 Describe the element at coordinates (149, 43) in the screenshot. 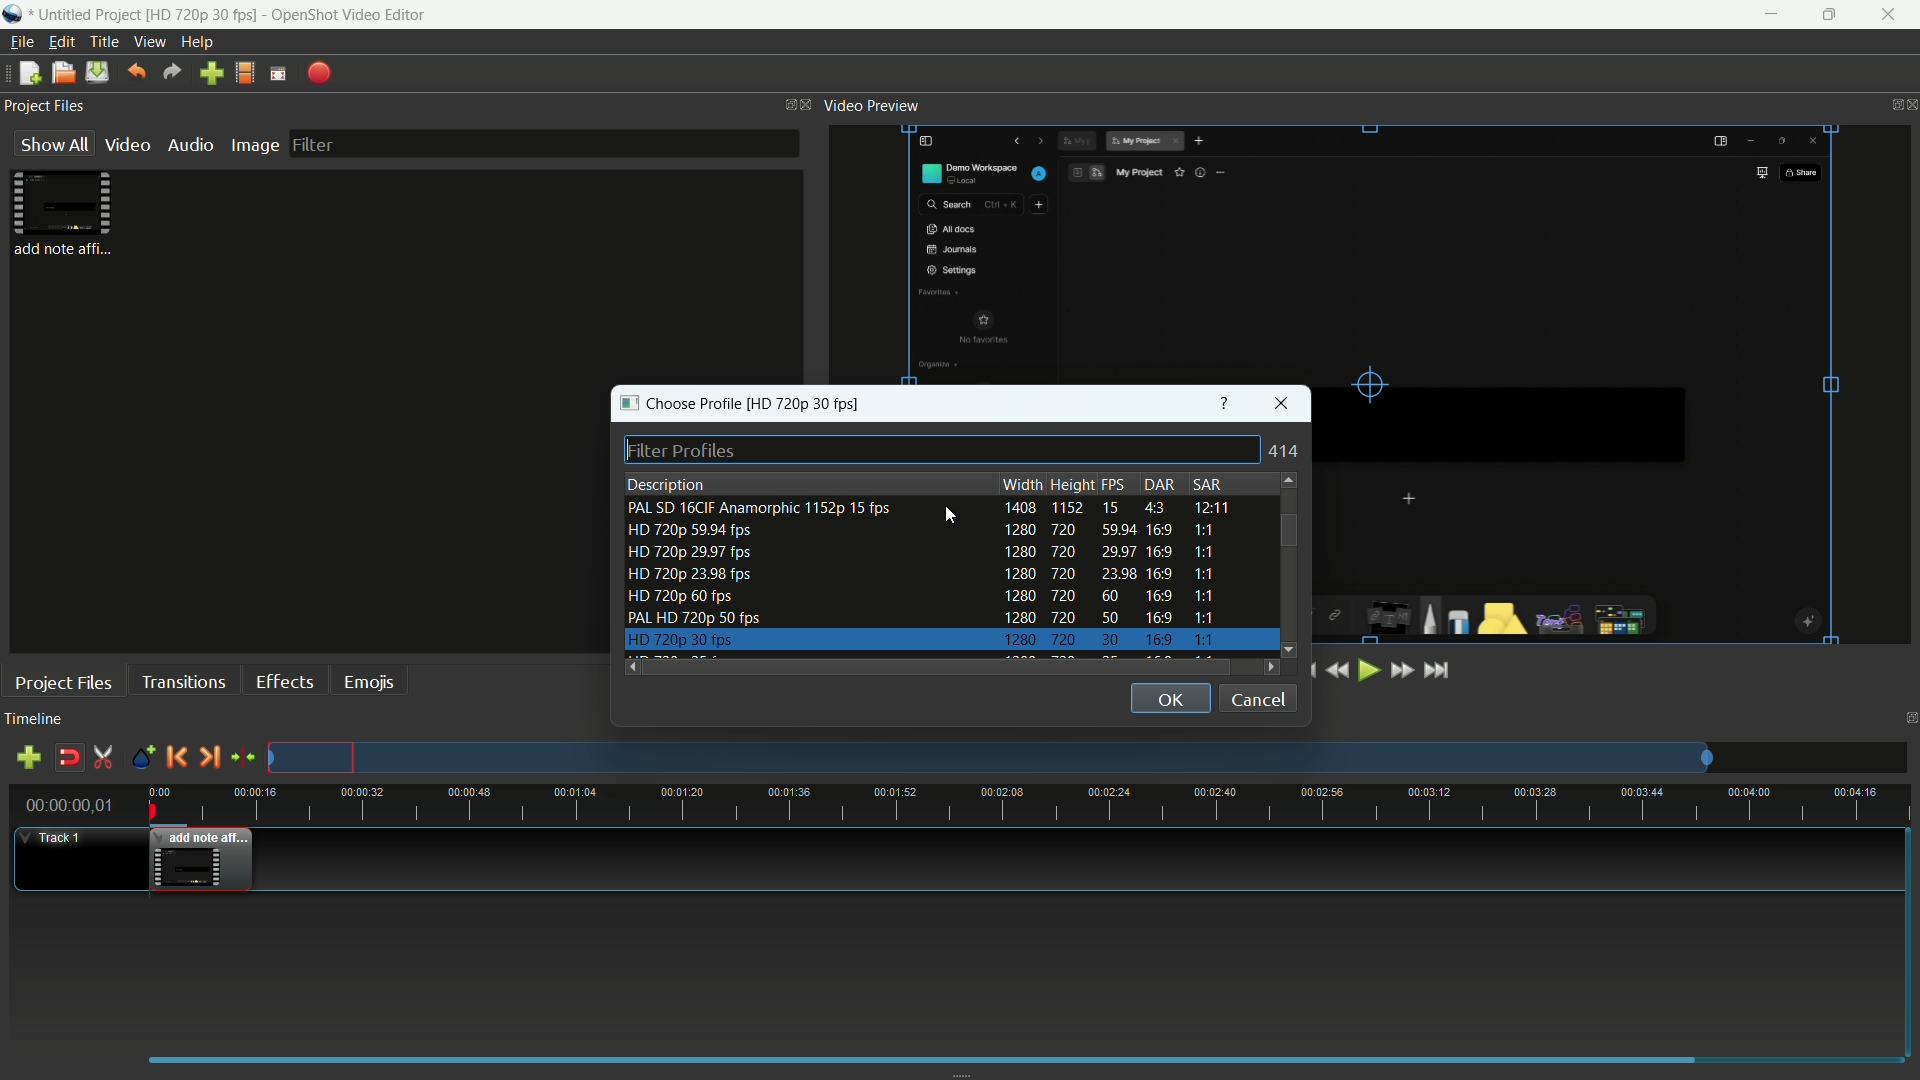

I see `view menu` at that location.